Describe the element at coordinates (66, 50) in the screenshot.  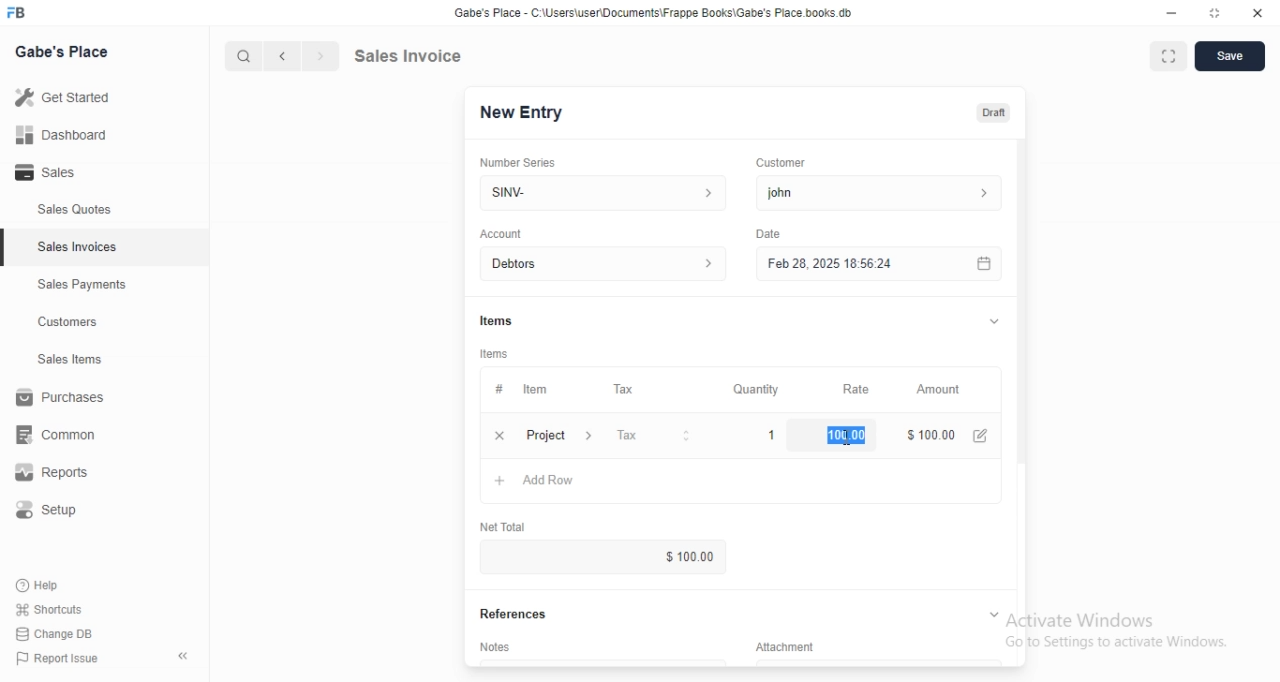
I see `Gabe's Place` at that location.